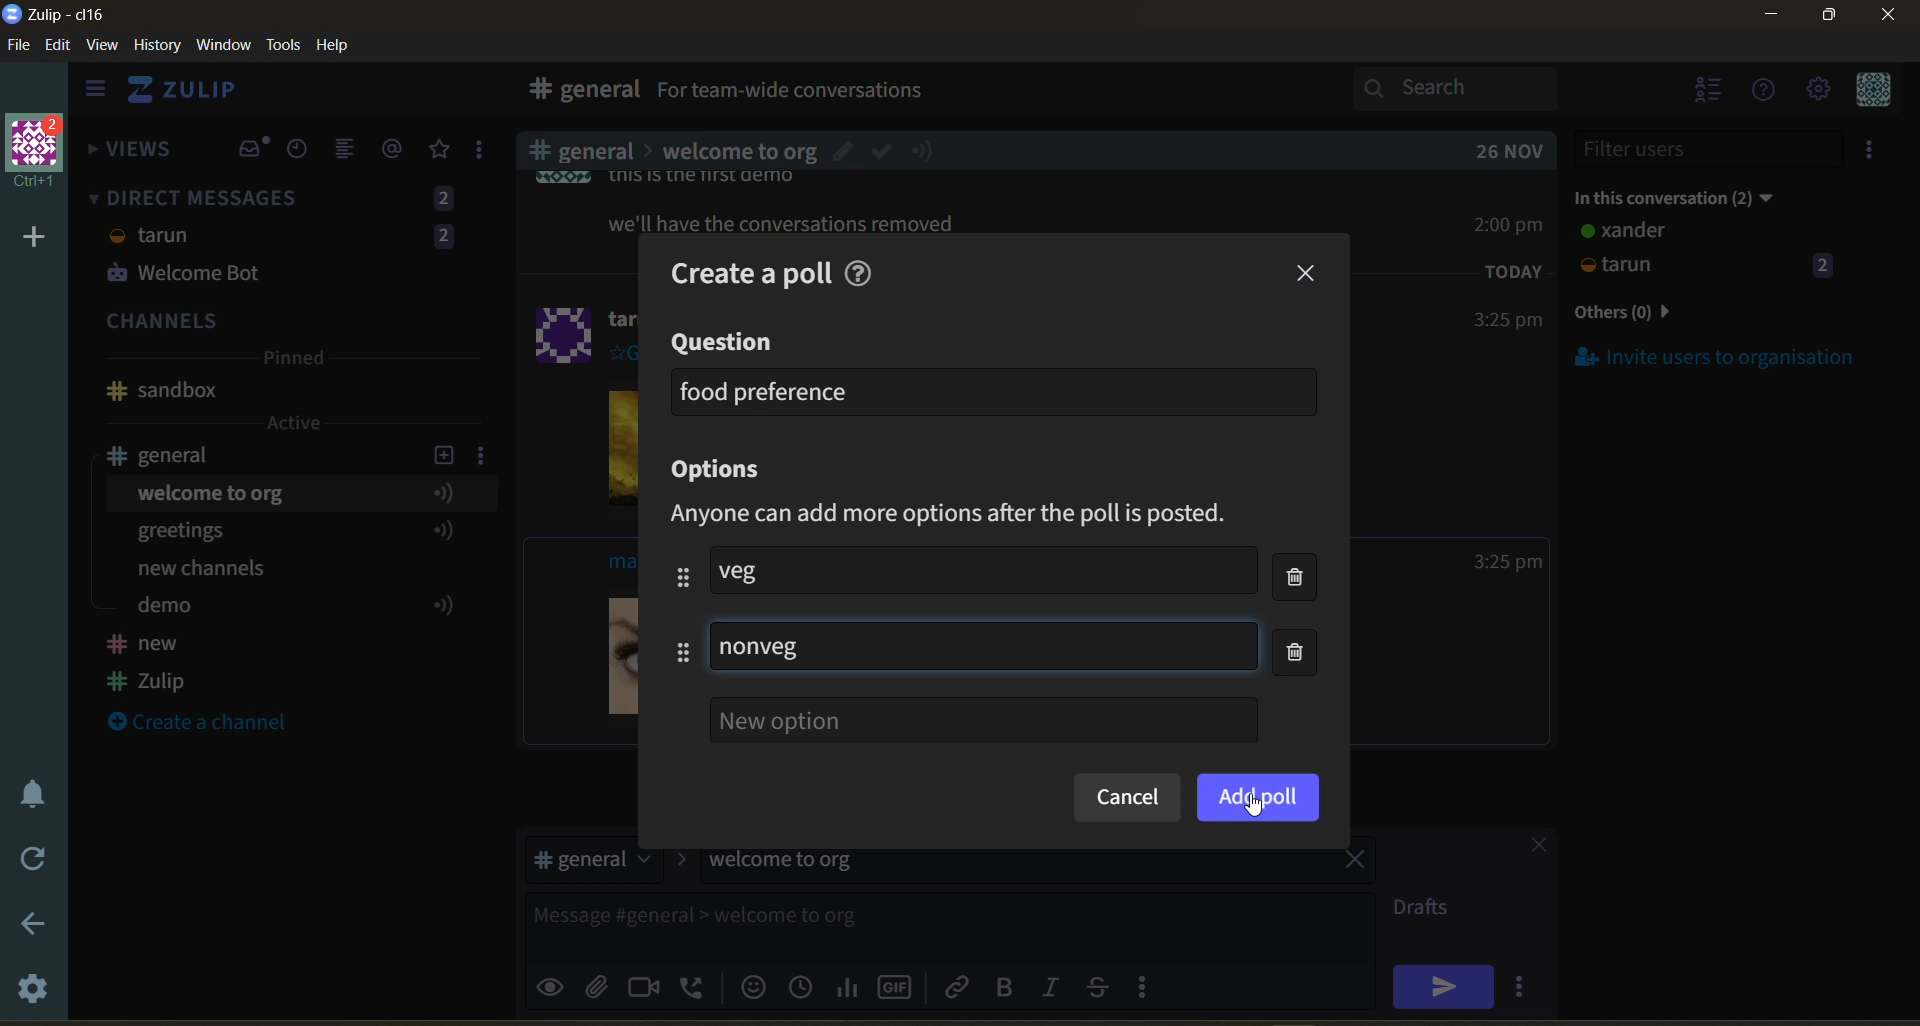 Image resolution: width=1920 pixels, height=1026 pixels. I want to click on close, so click(1890, 21).